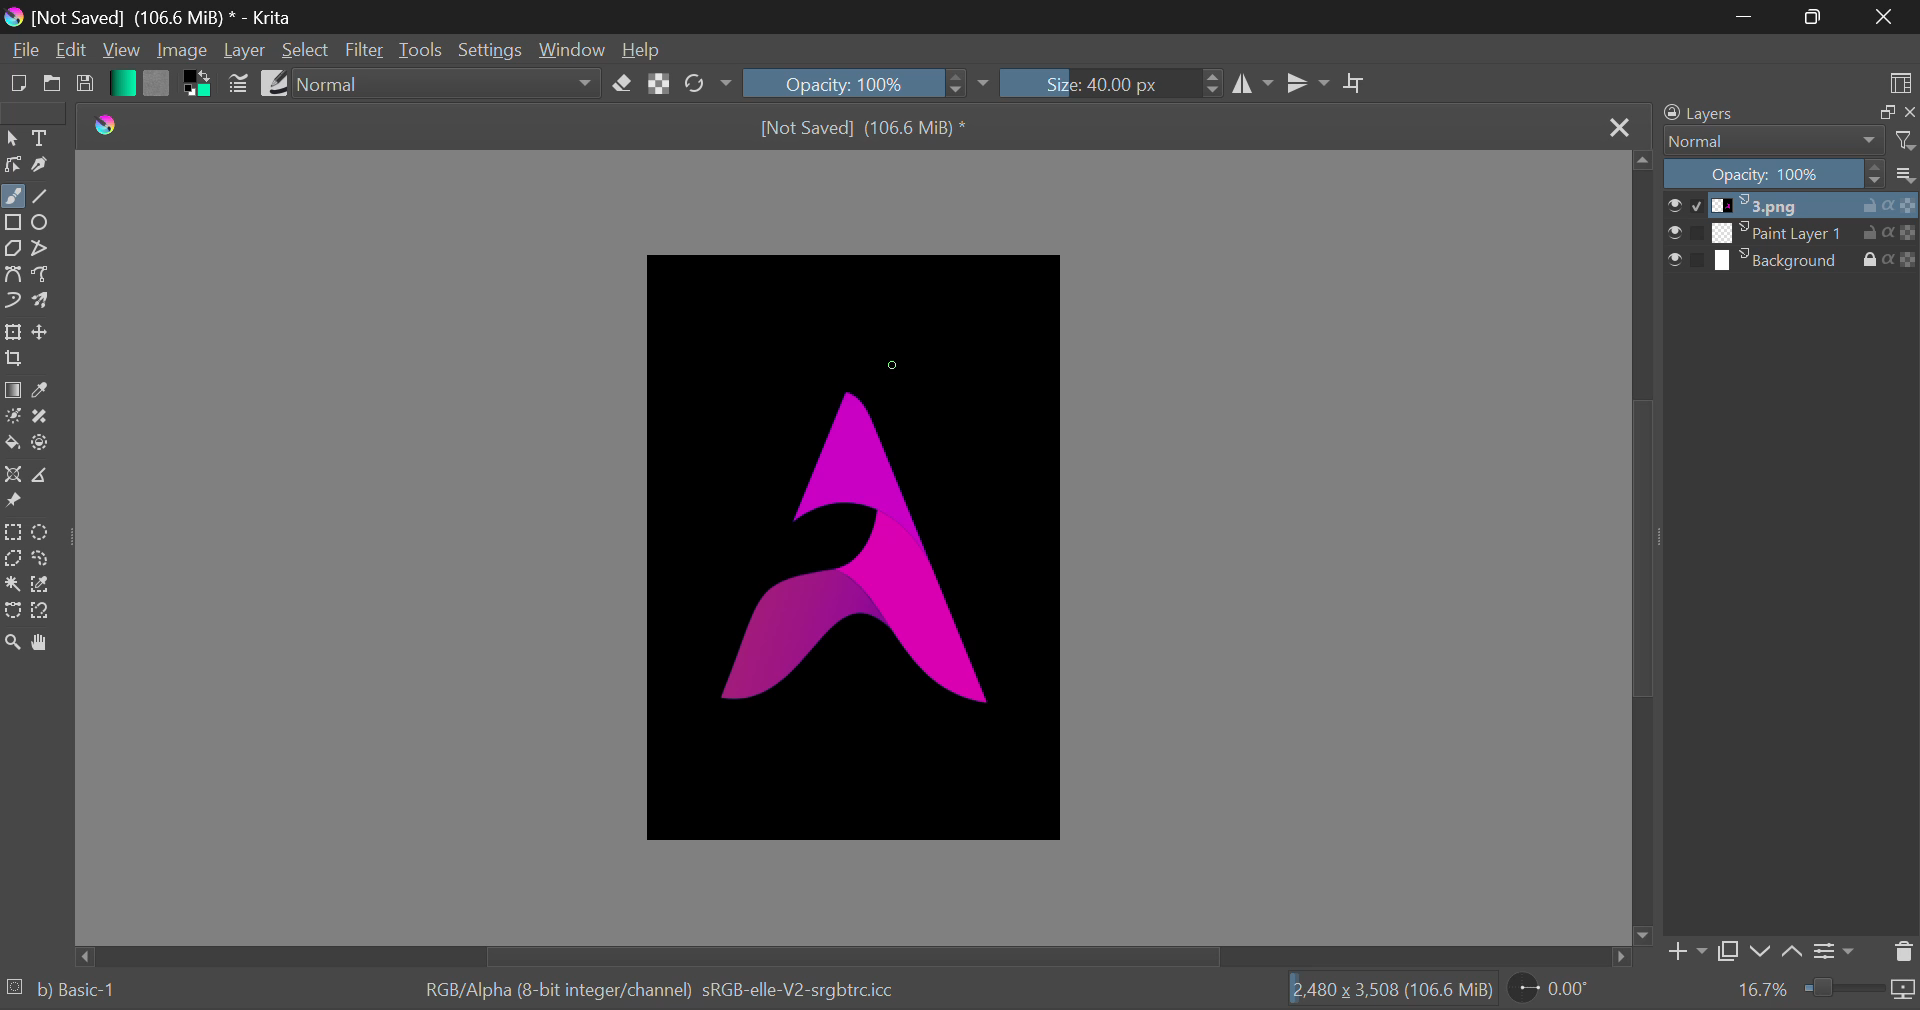 The width and height of the screenshot is (1920, 1010). I want to click on Transform Layer, so click(13, 333).